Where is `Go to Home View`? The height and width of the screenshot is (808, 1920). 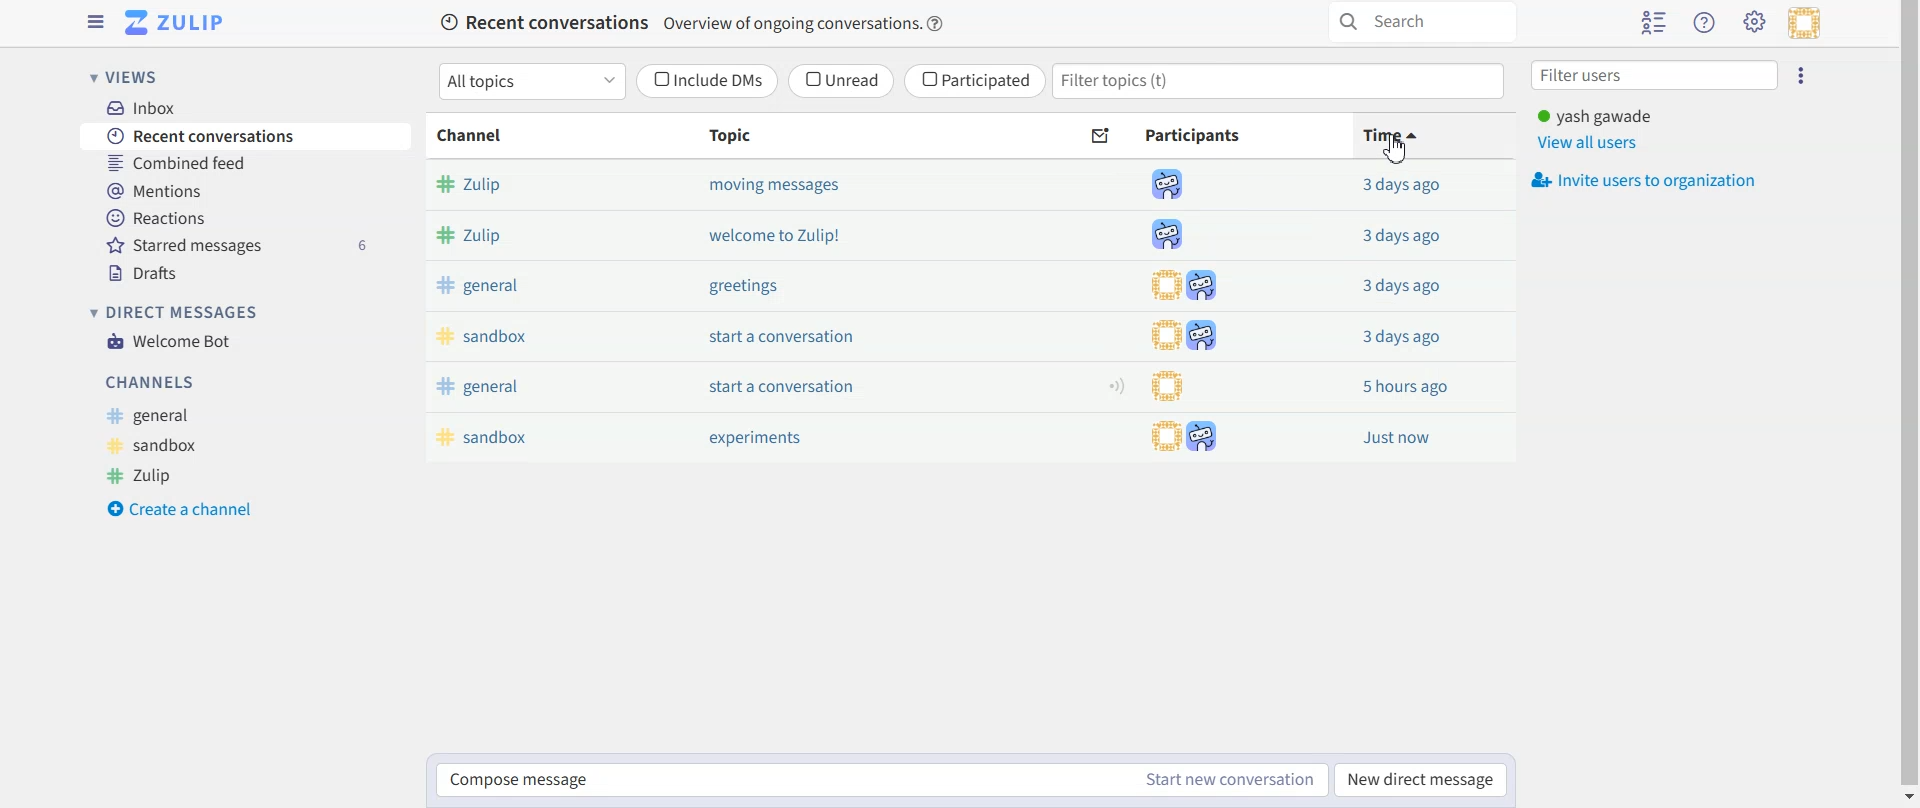 Go to Home View is located at coordinates (177, 22).